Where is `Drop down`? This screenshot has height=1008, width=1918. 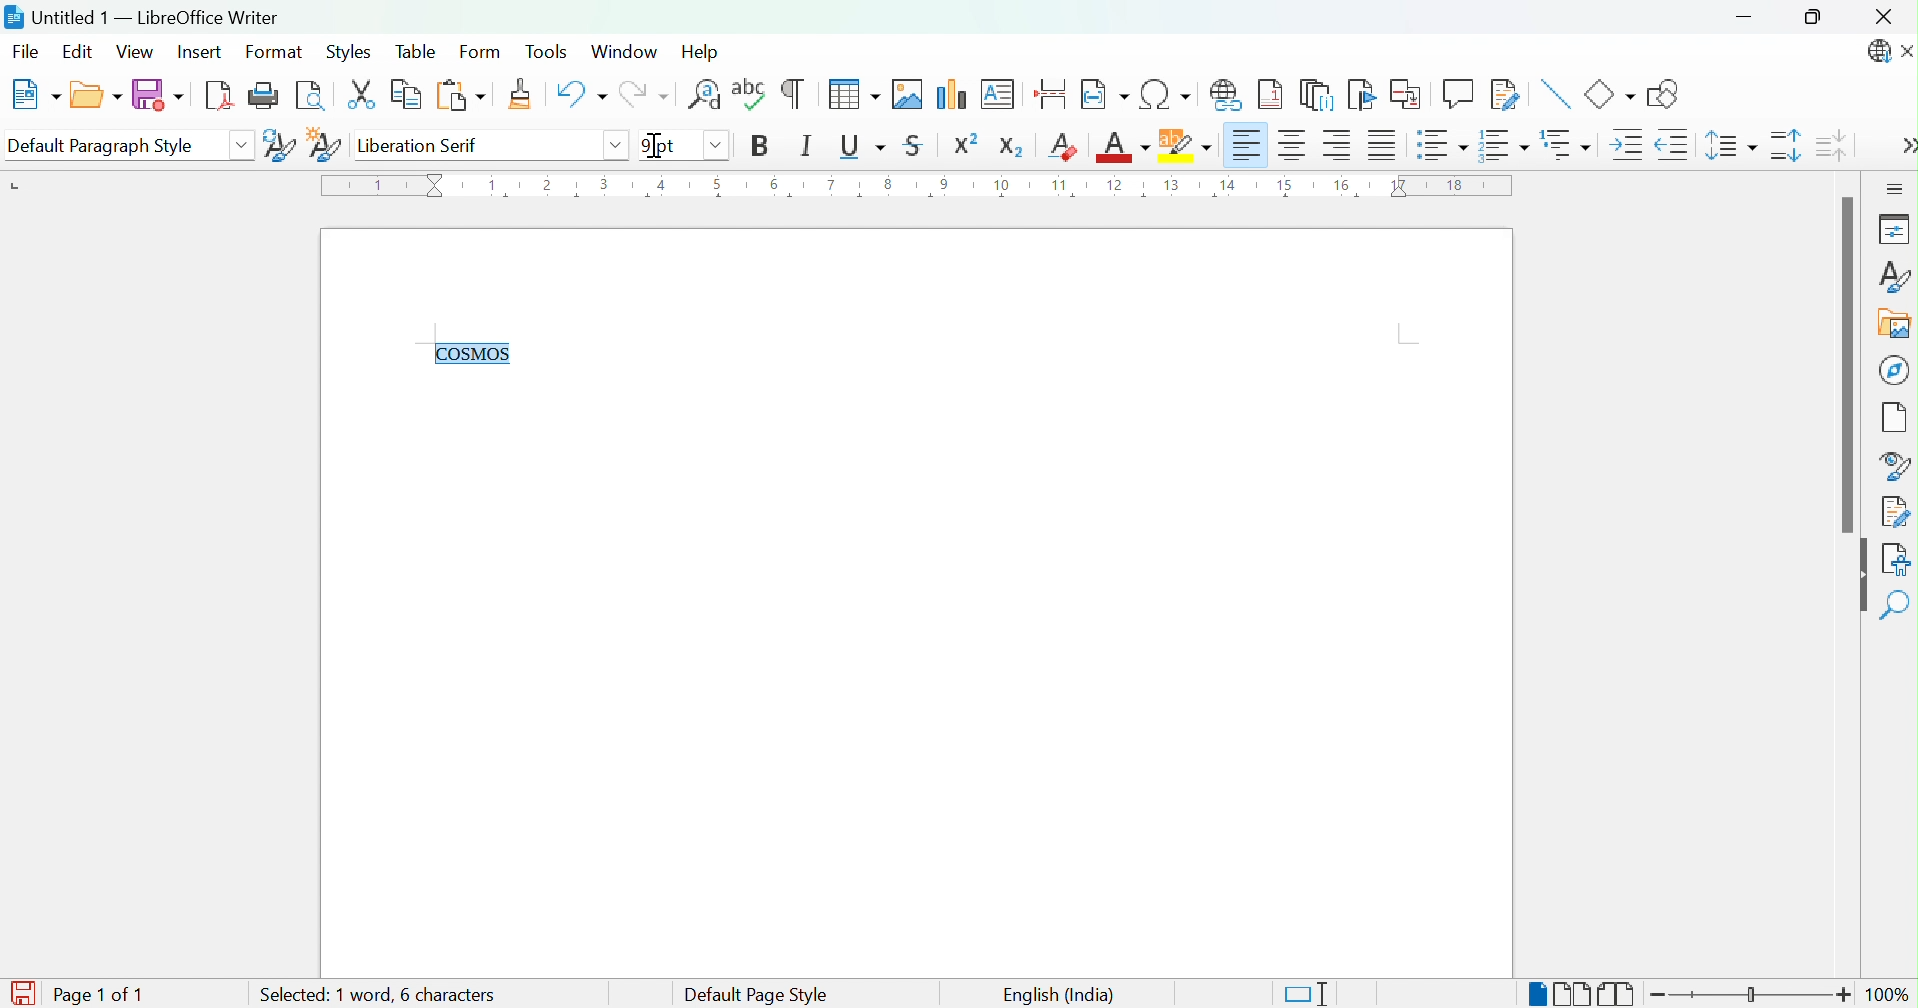 Drop down is located at coordinates (614, 145).